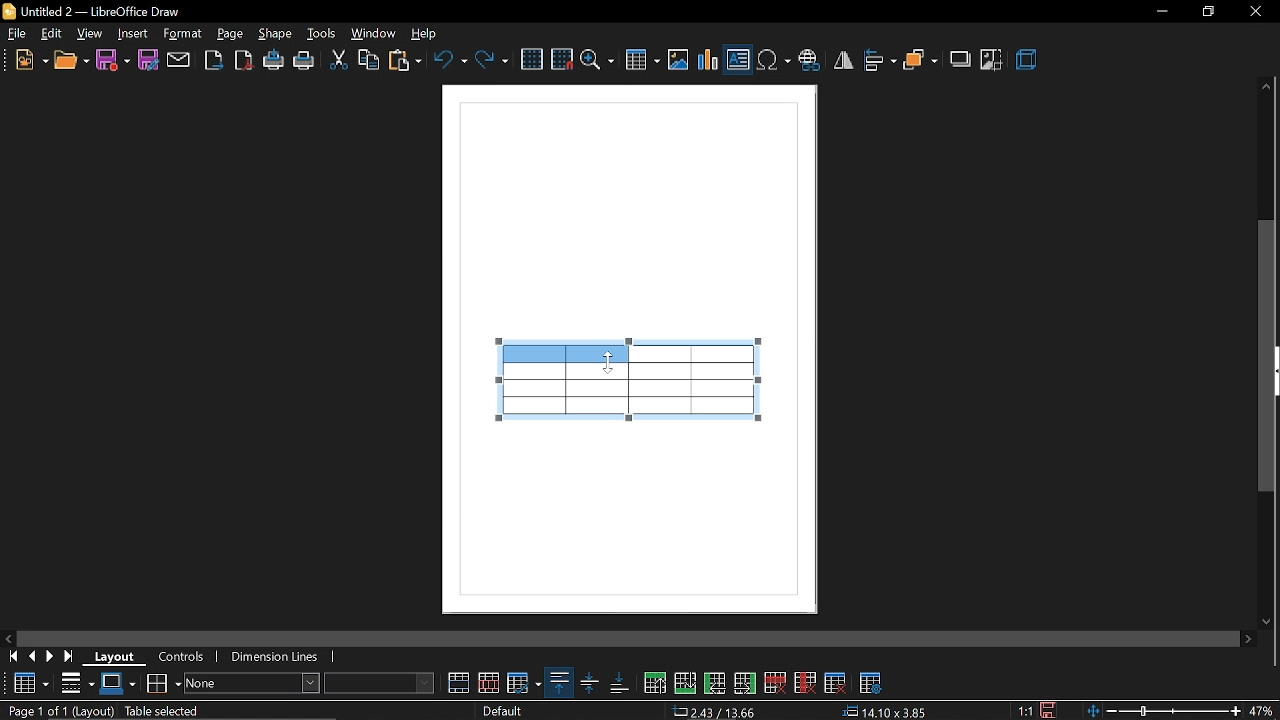 The image size is (1280, 720). What do you see at coordinates (610, 361) in the screenshot?
I see `cursor` at bounding box center [610, 361].